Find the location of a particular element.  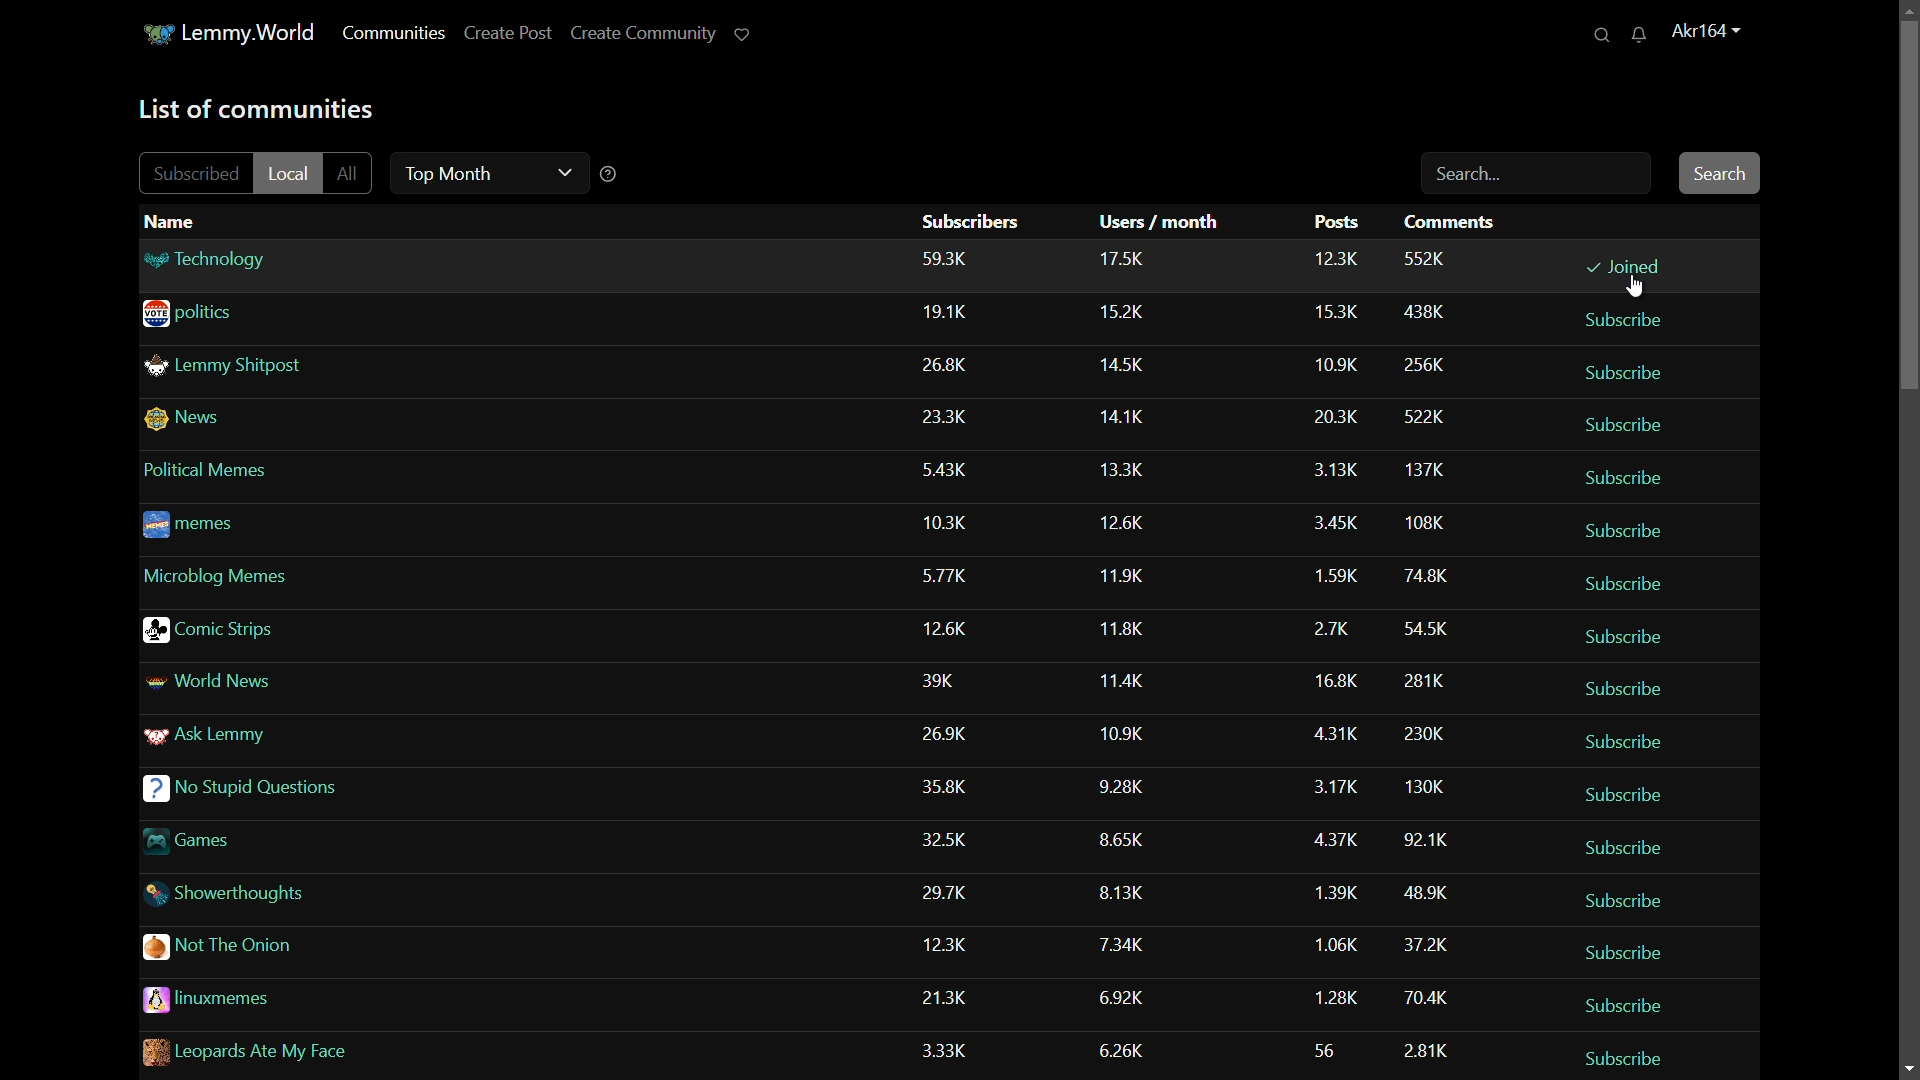

user per month is located at coordinates (1128, 678).